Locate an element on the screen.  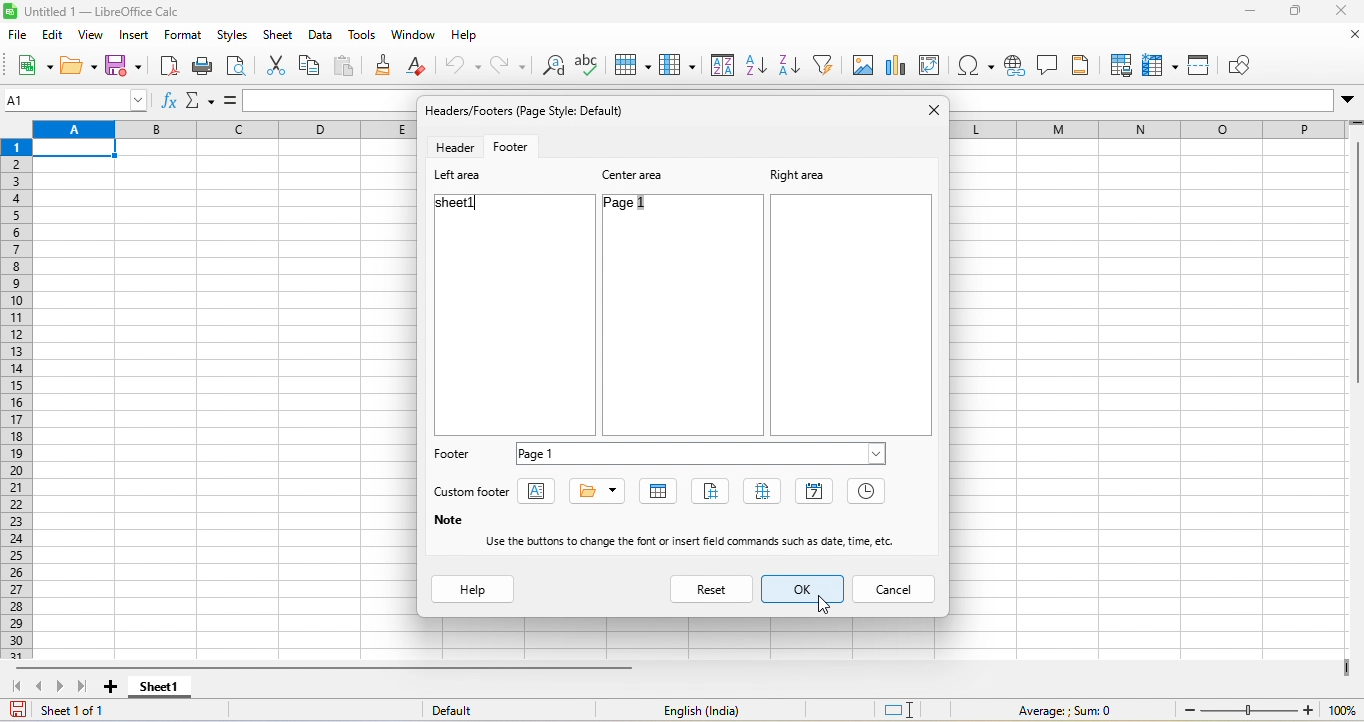
file is located at coordinates (19, 37).